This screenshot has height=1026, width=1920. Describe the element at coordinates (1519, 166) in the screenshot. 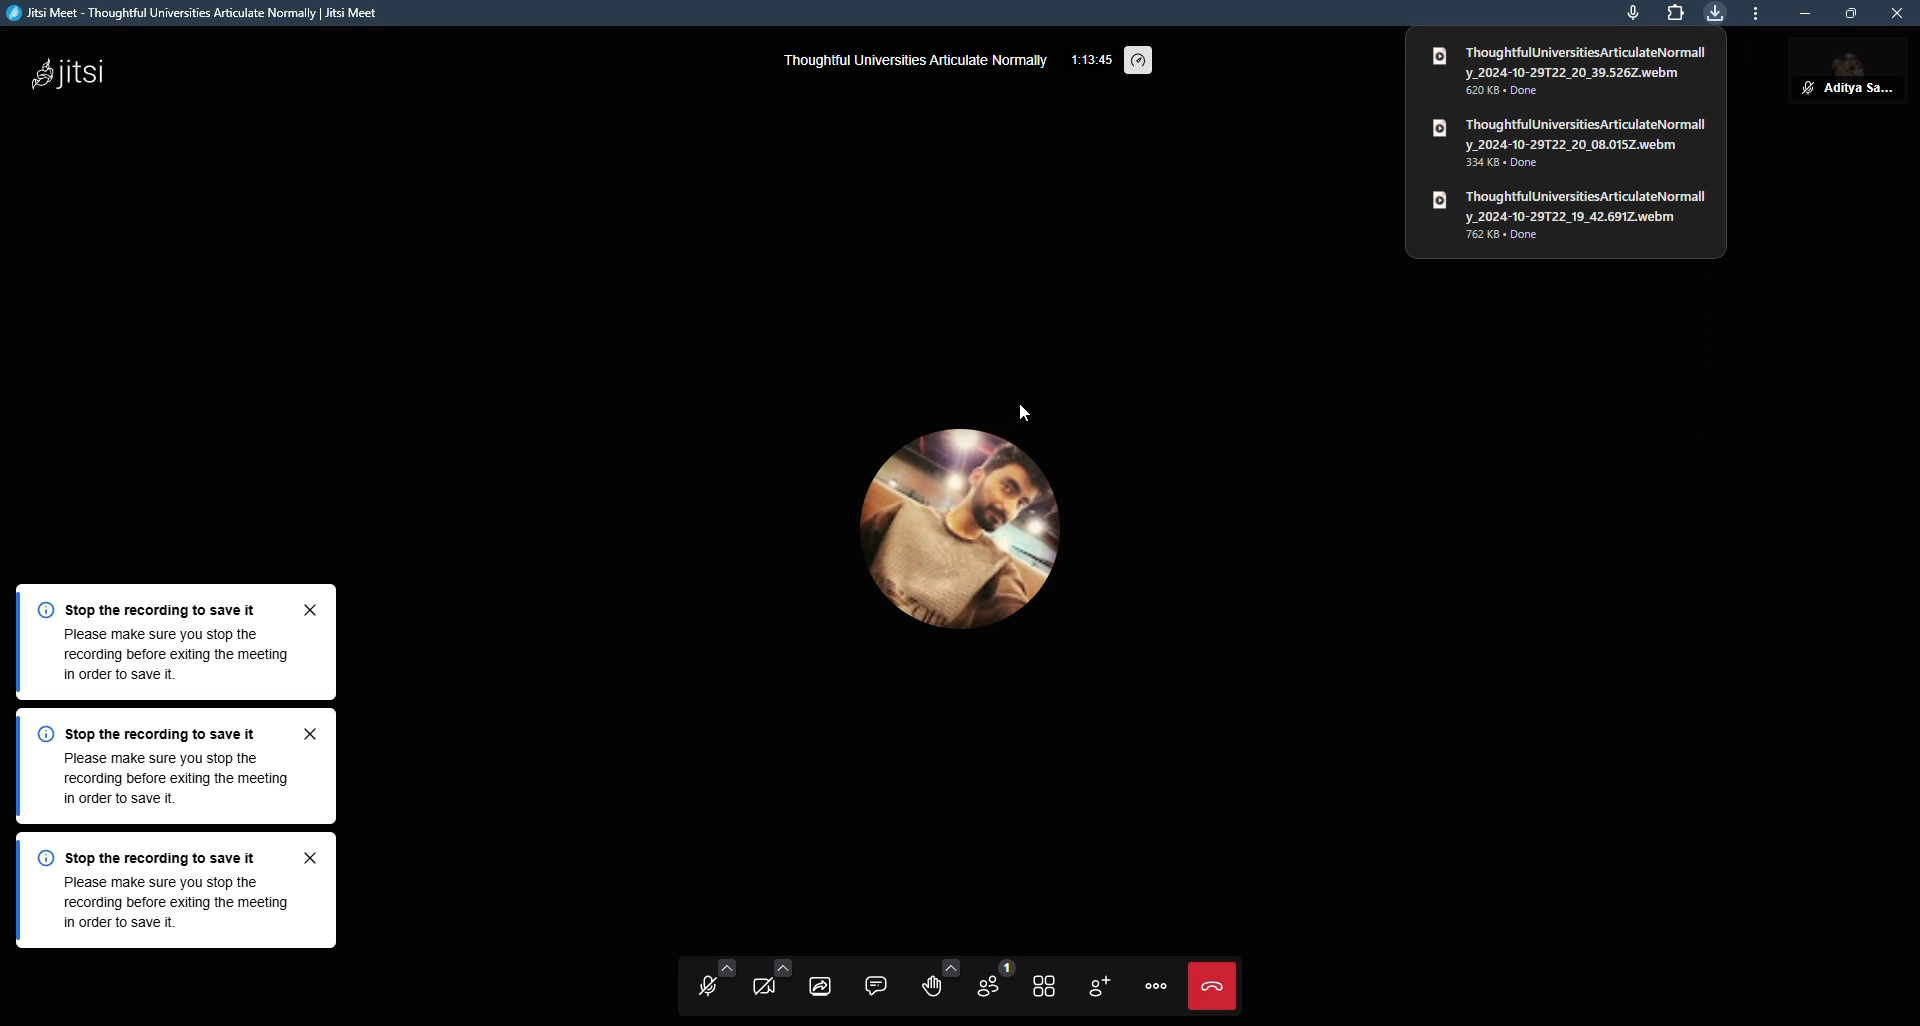

I see `334 KB Done.` at that location.